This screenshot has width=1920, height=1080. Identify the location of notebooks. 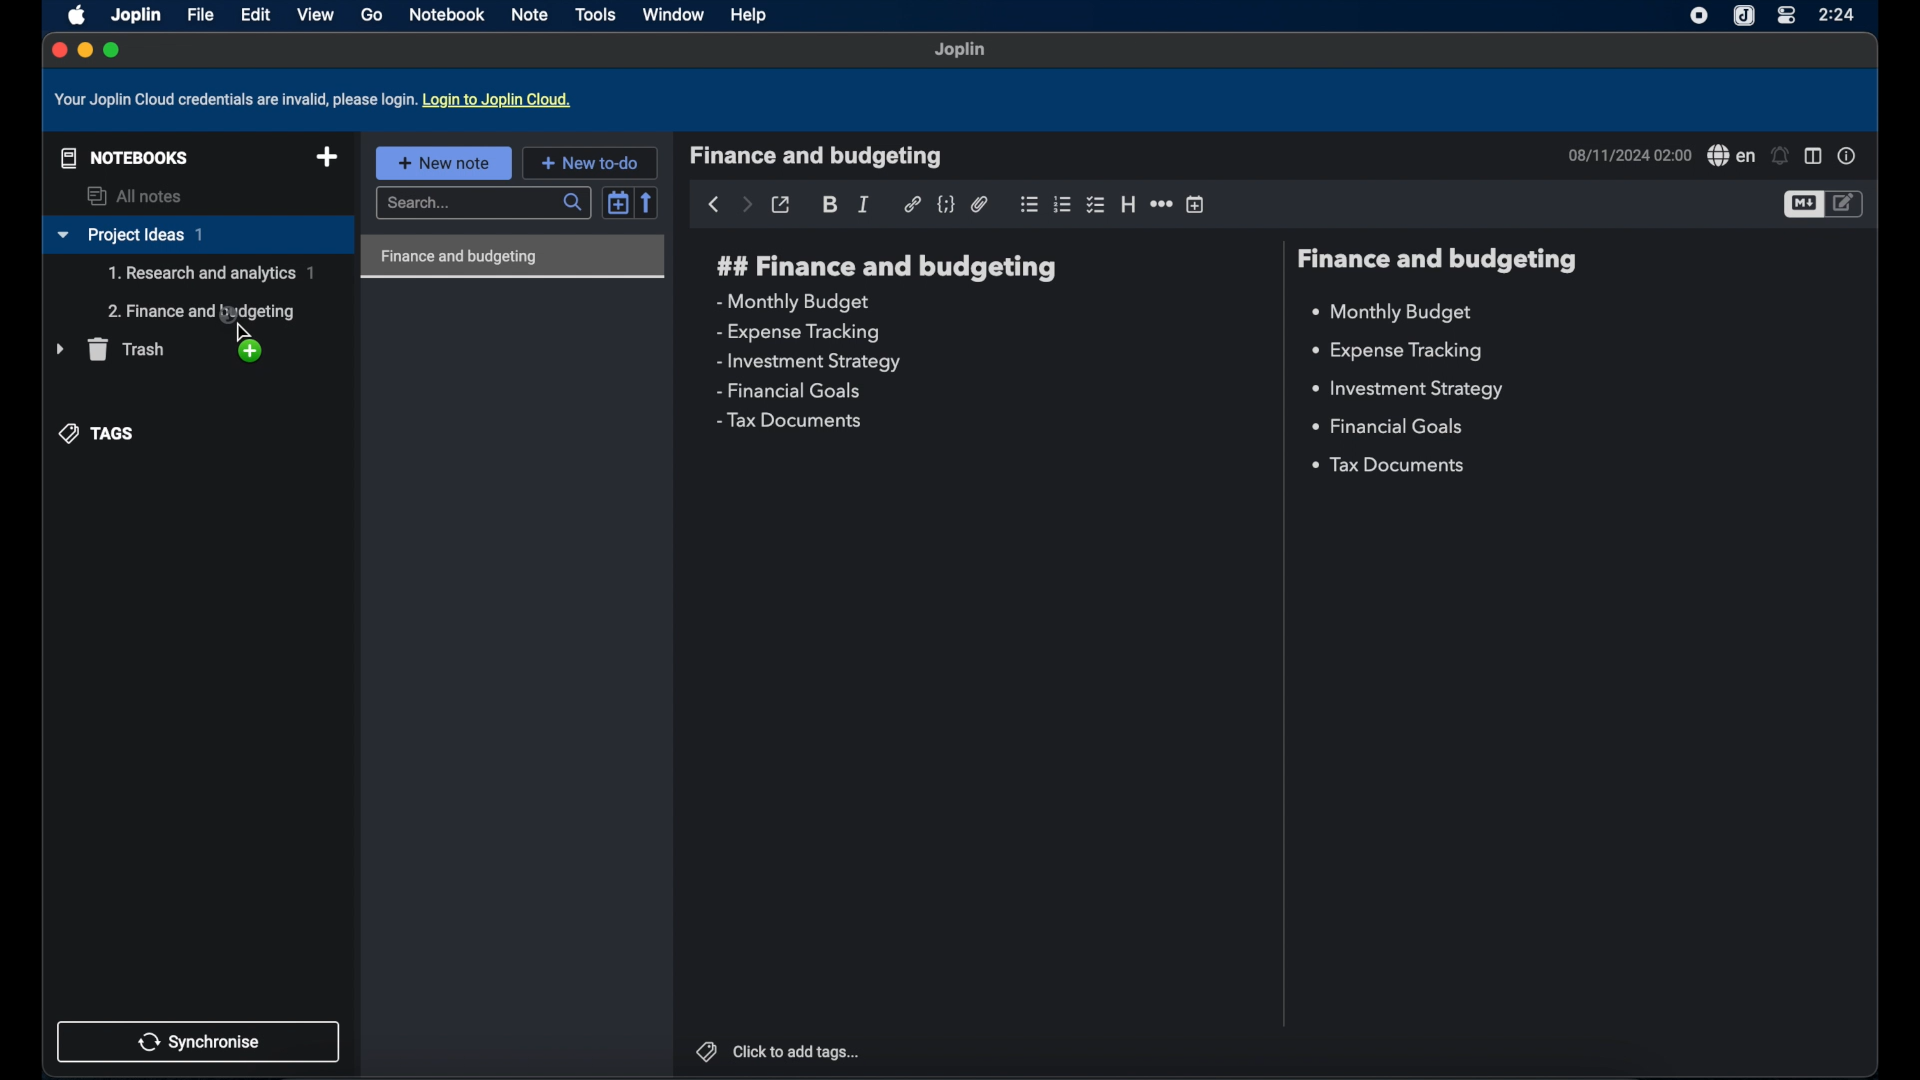
(120, 156).